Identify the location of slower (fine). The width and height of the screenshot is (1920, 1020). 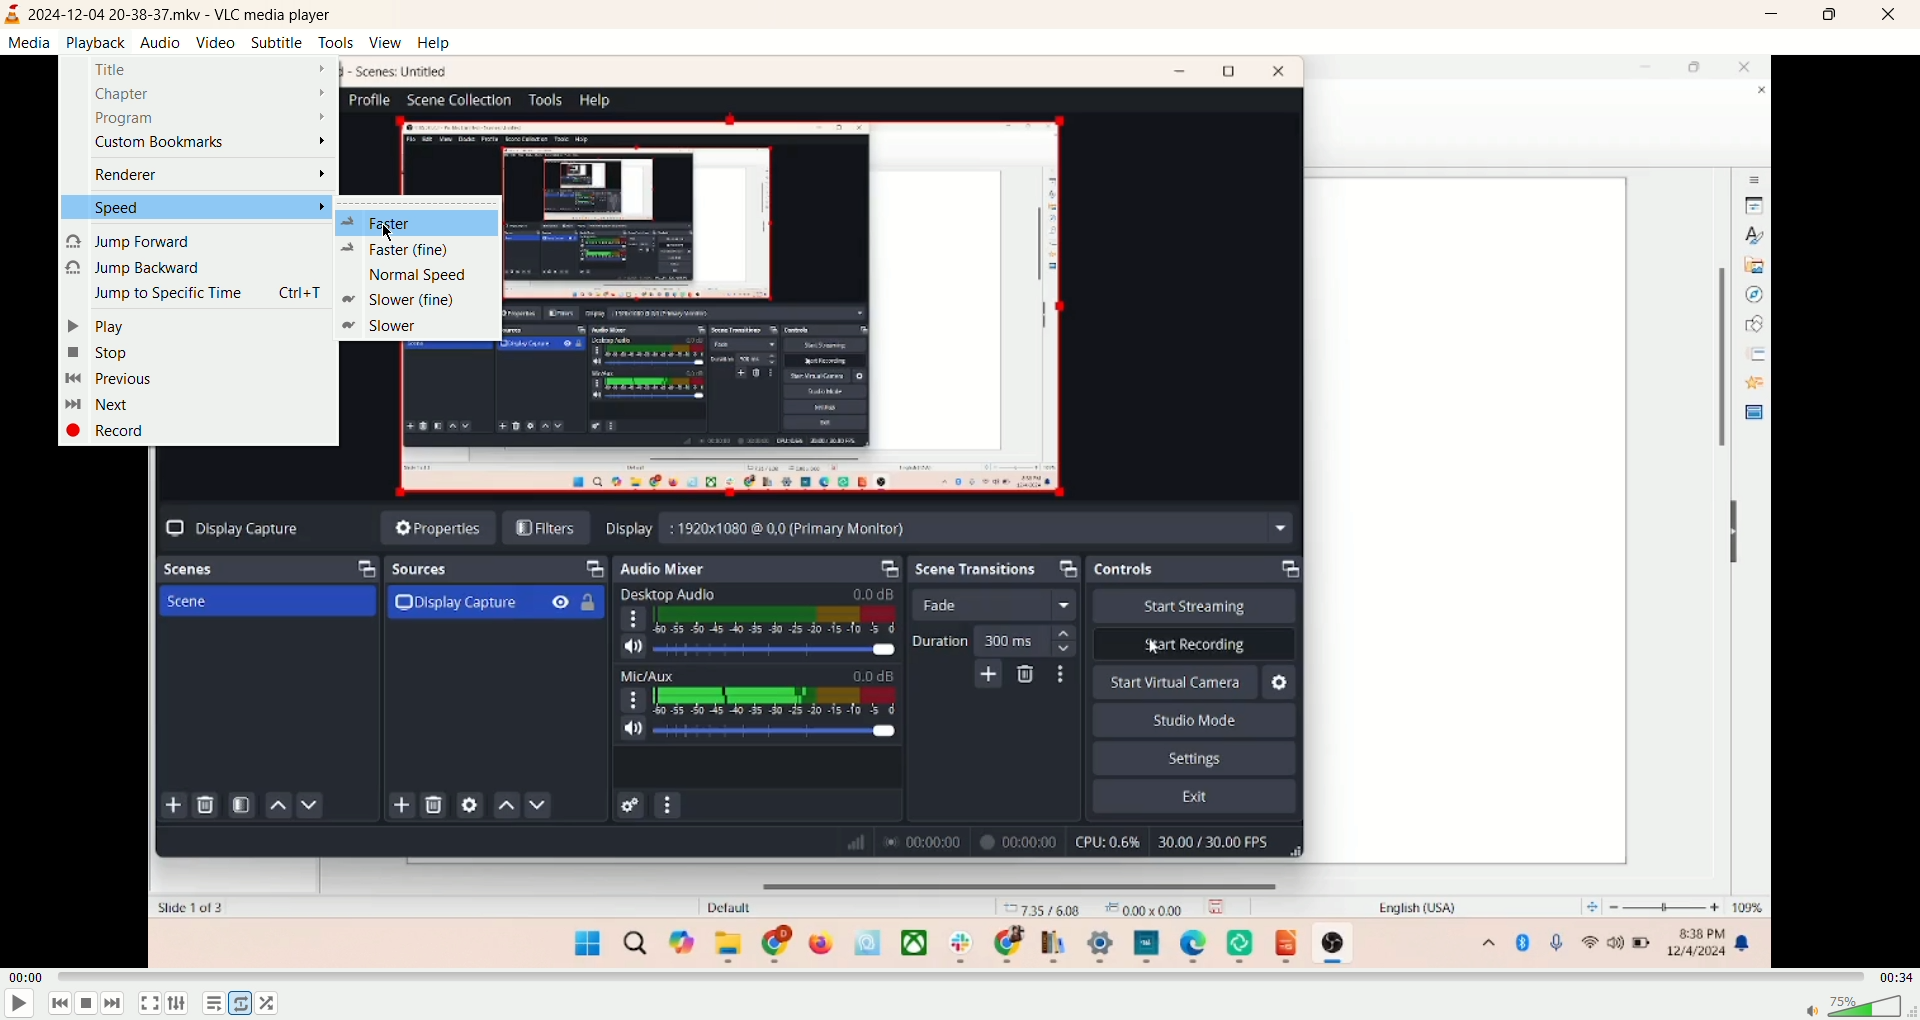
(407, 299).